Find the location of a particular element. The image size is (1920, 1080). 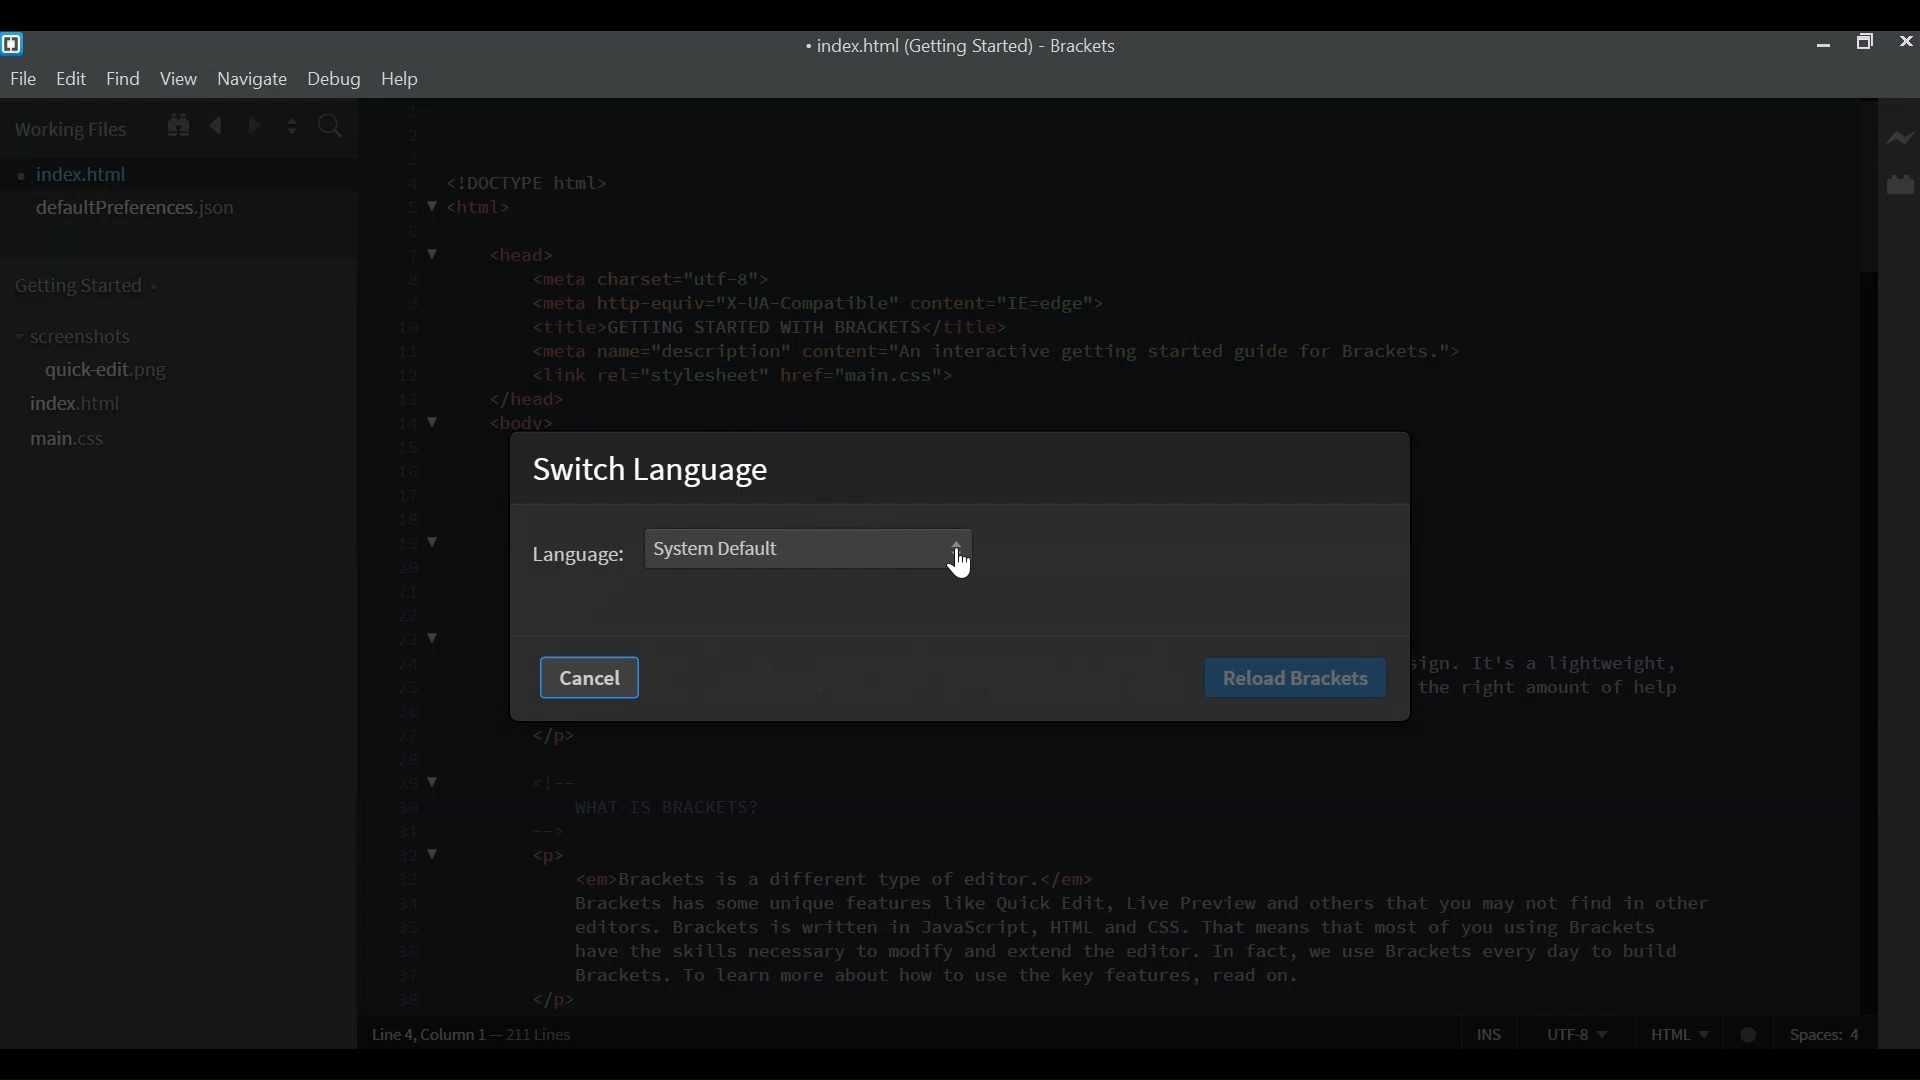

Vertical Scroll bar is located at coordinates (1865, 643).